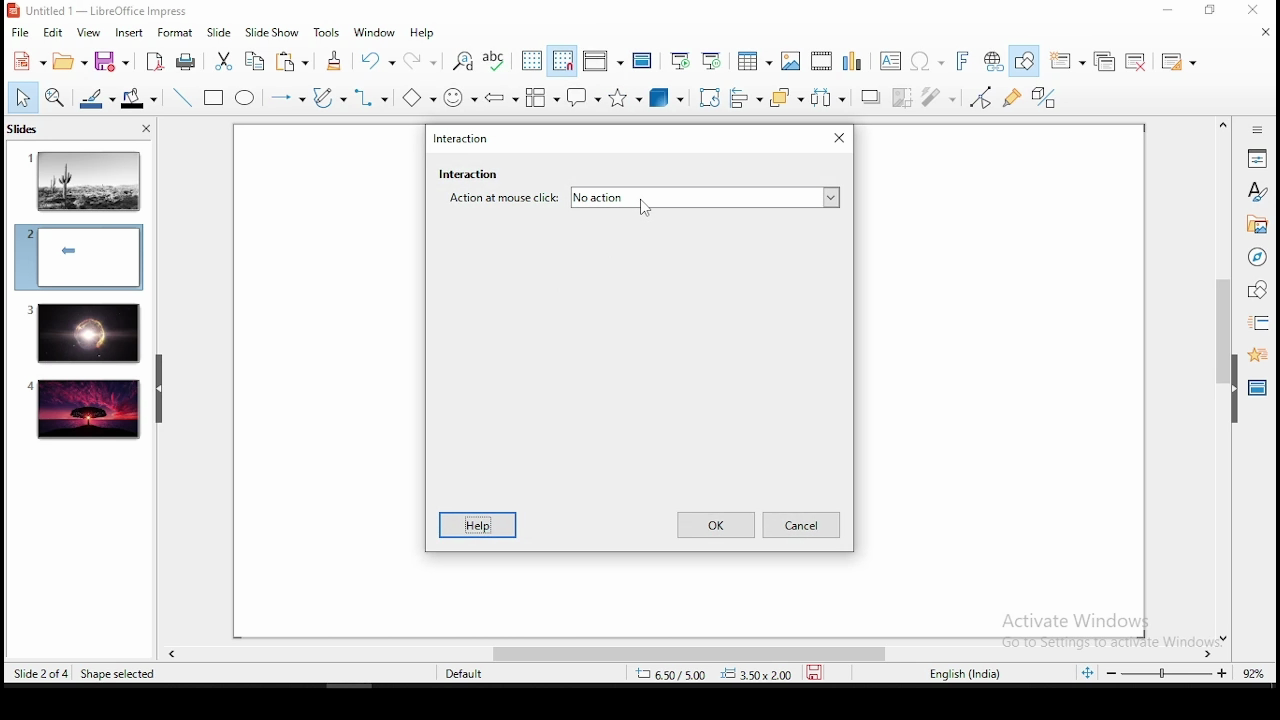  Describe the element at coordinates (95, 99) in the screenshot. I see `line fill` at that location.